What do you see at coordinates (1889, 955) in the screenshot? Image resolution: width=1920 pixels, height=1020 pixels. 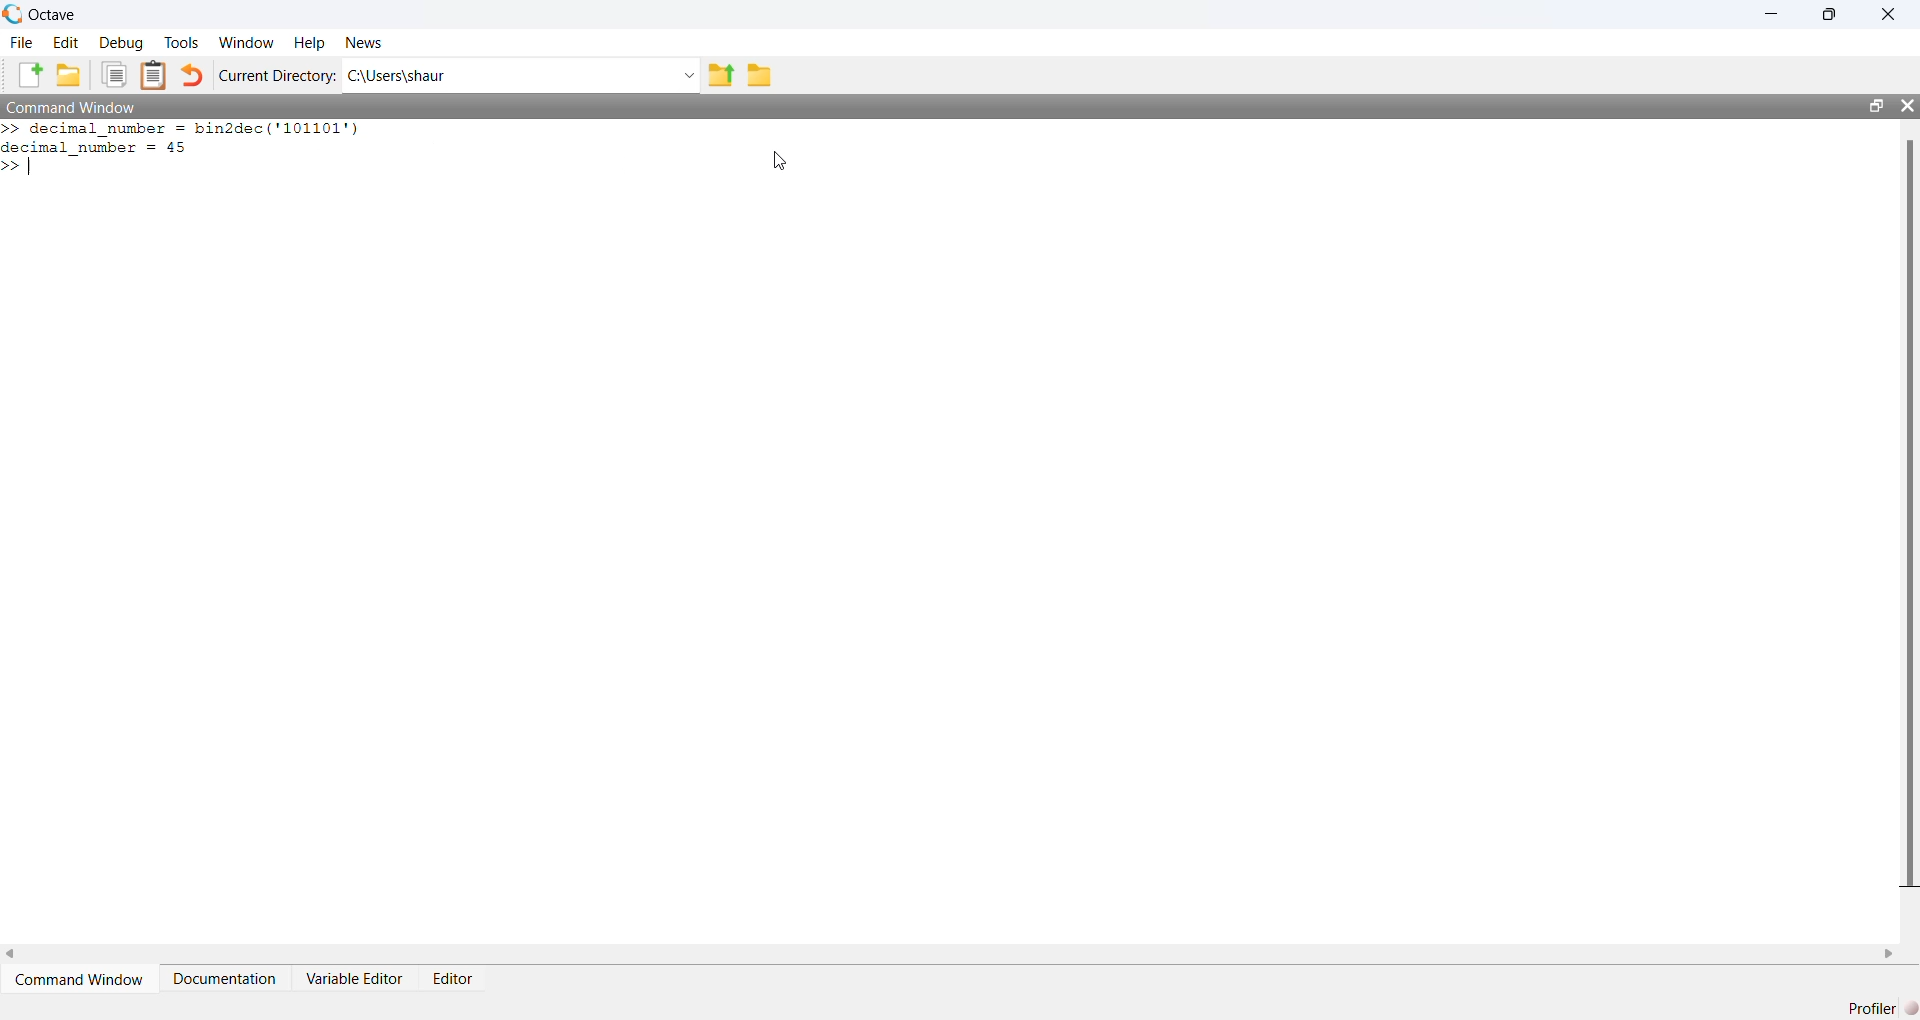 I see `scroll right` at bounding box center [1889, 955].